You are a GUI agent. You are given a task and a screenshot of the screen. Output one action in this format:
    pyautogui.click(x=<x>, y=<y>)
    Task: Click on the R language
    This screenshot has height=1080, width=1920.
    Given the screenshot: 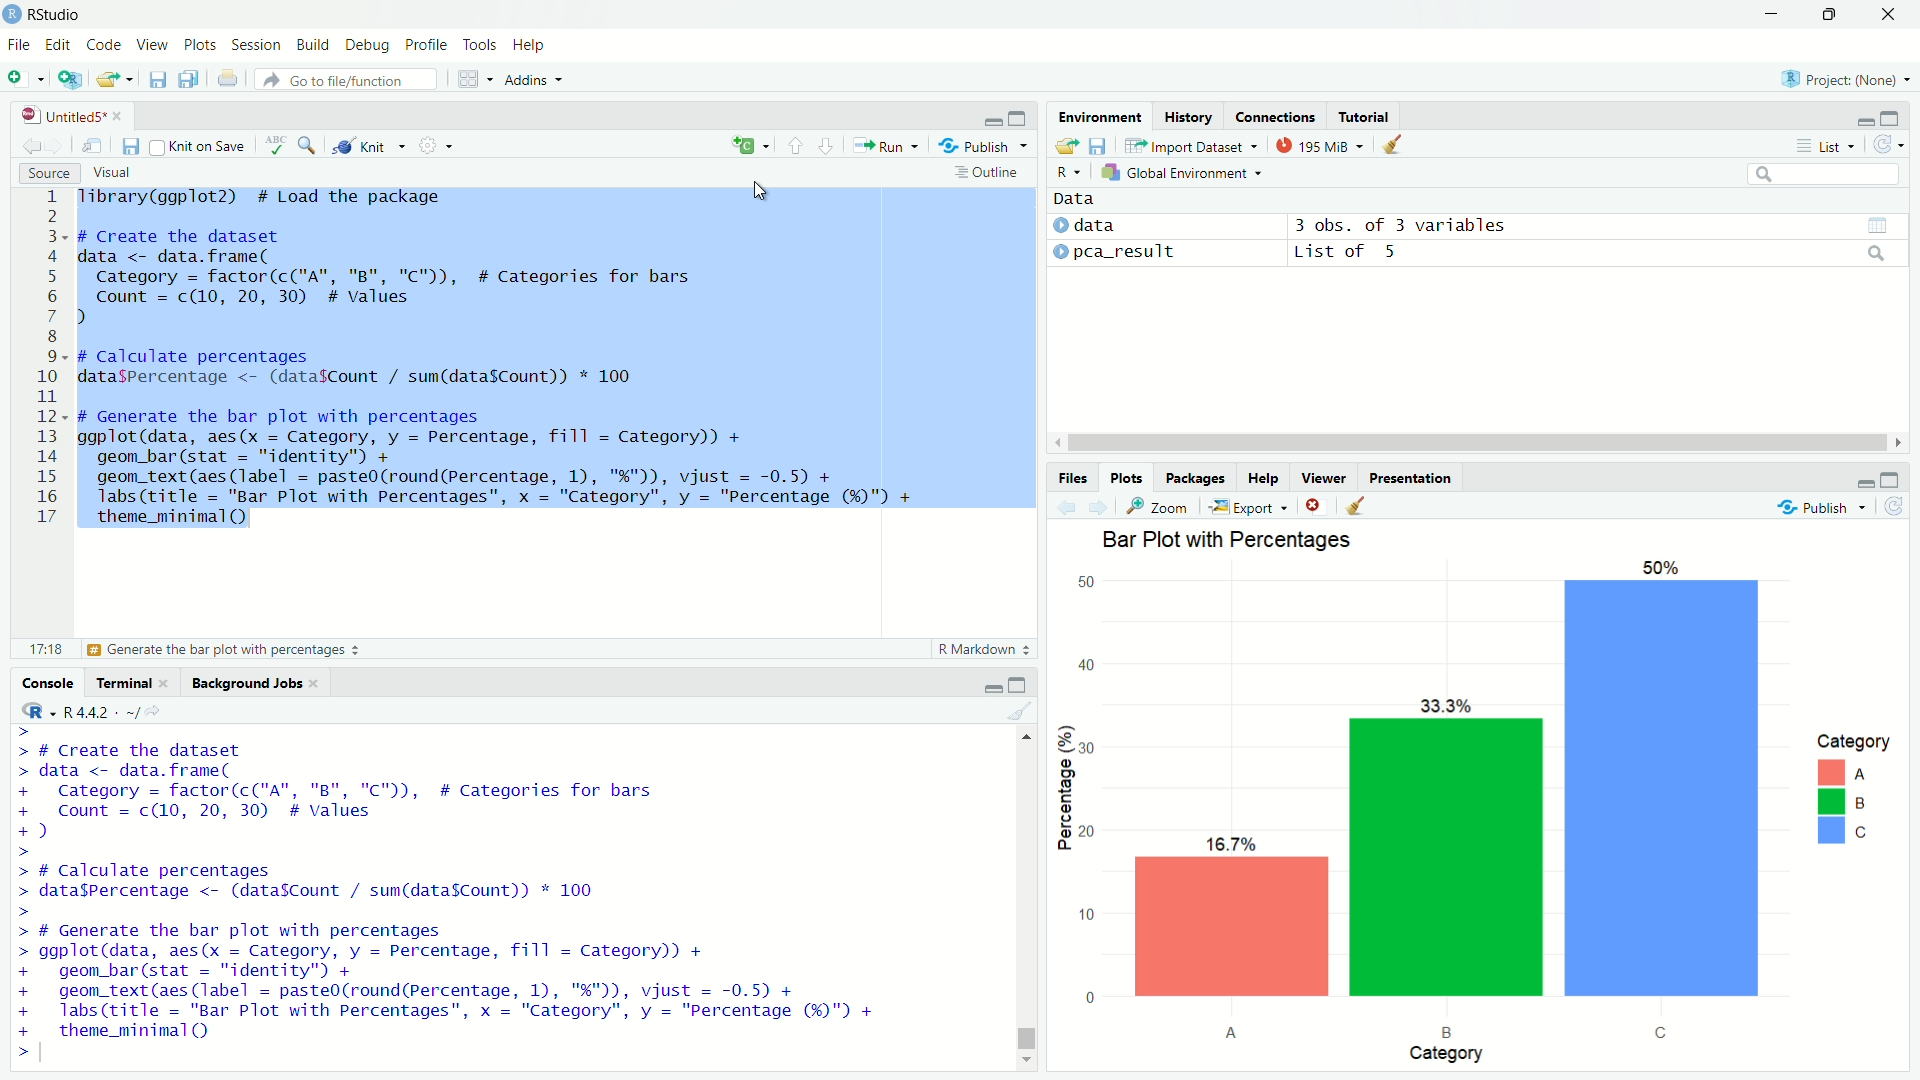 What is the action you would take?
    pyautogui.click(x=36, y=710)
    